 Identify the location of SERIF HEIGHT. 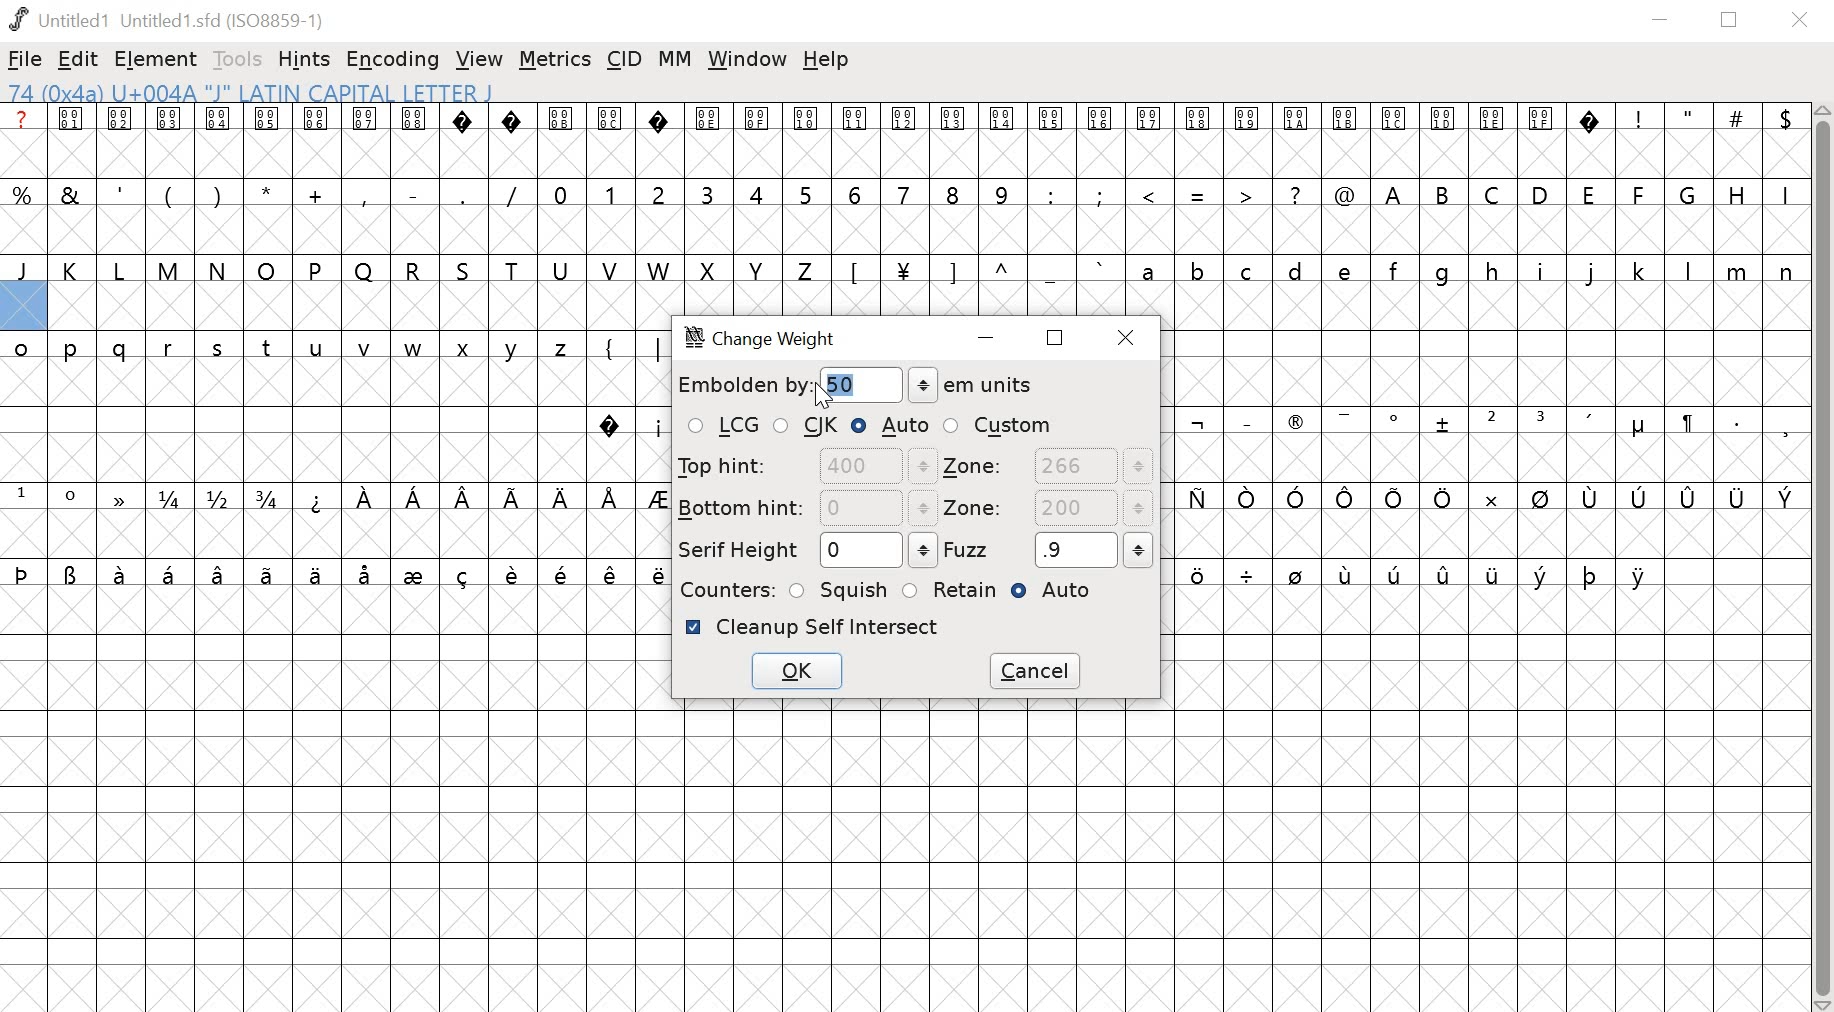
(804, 551).